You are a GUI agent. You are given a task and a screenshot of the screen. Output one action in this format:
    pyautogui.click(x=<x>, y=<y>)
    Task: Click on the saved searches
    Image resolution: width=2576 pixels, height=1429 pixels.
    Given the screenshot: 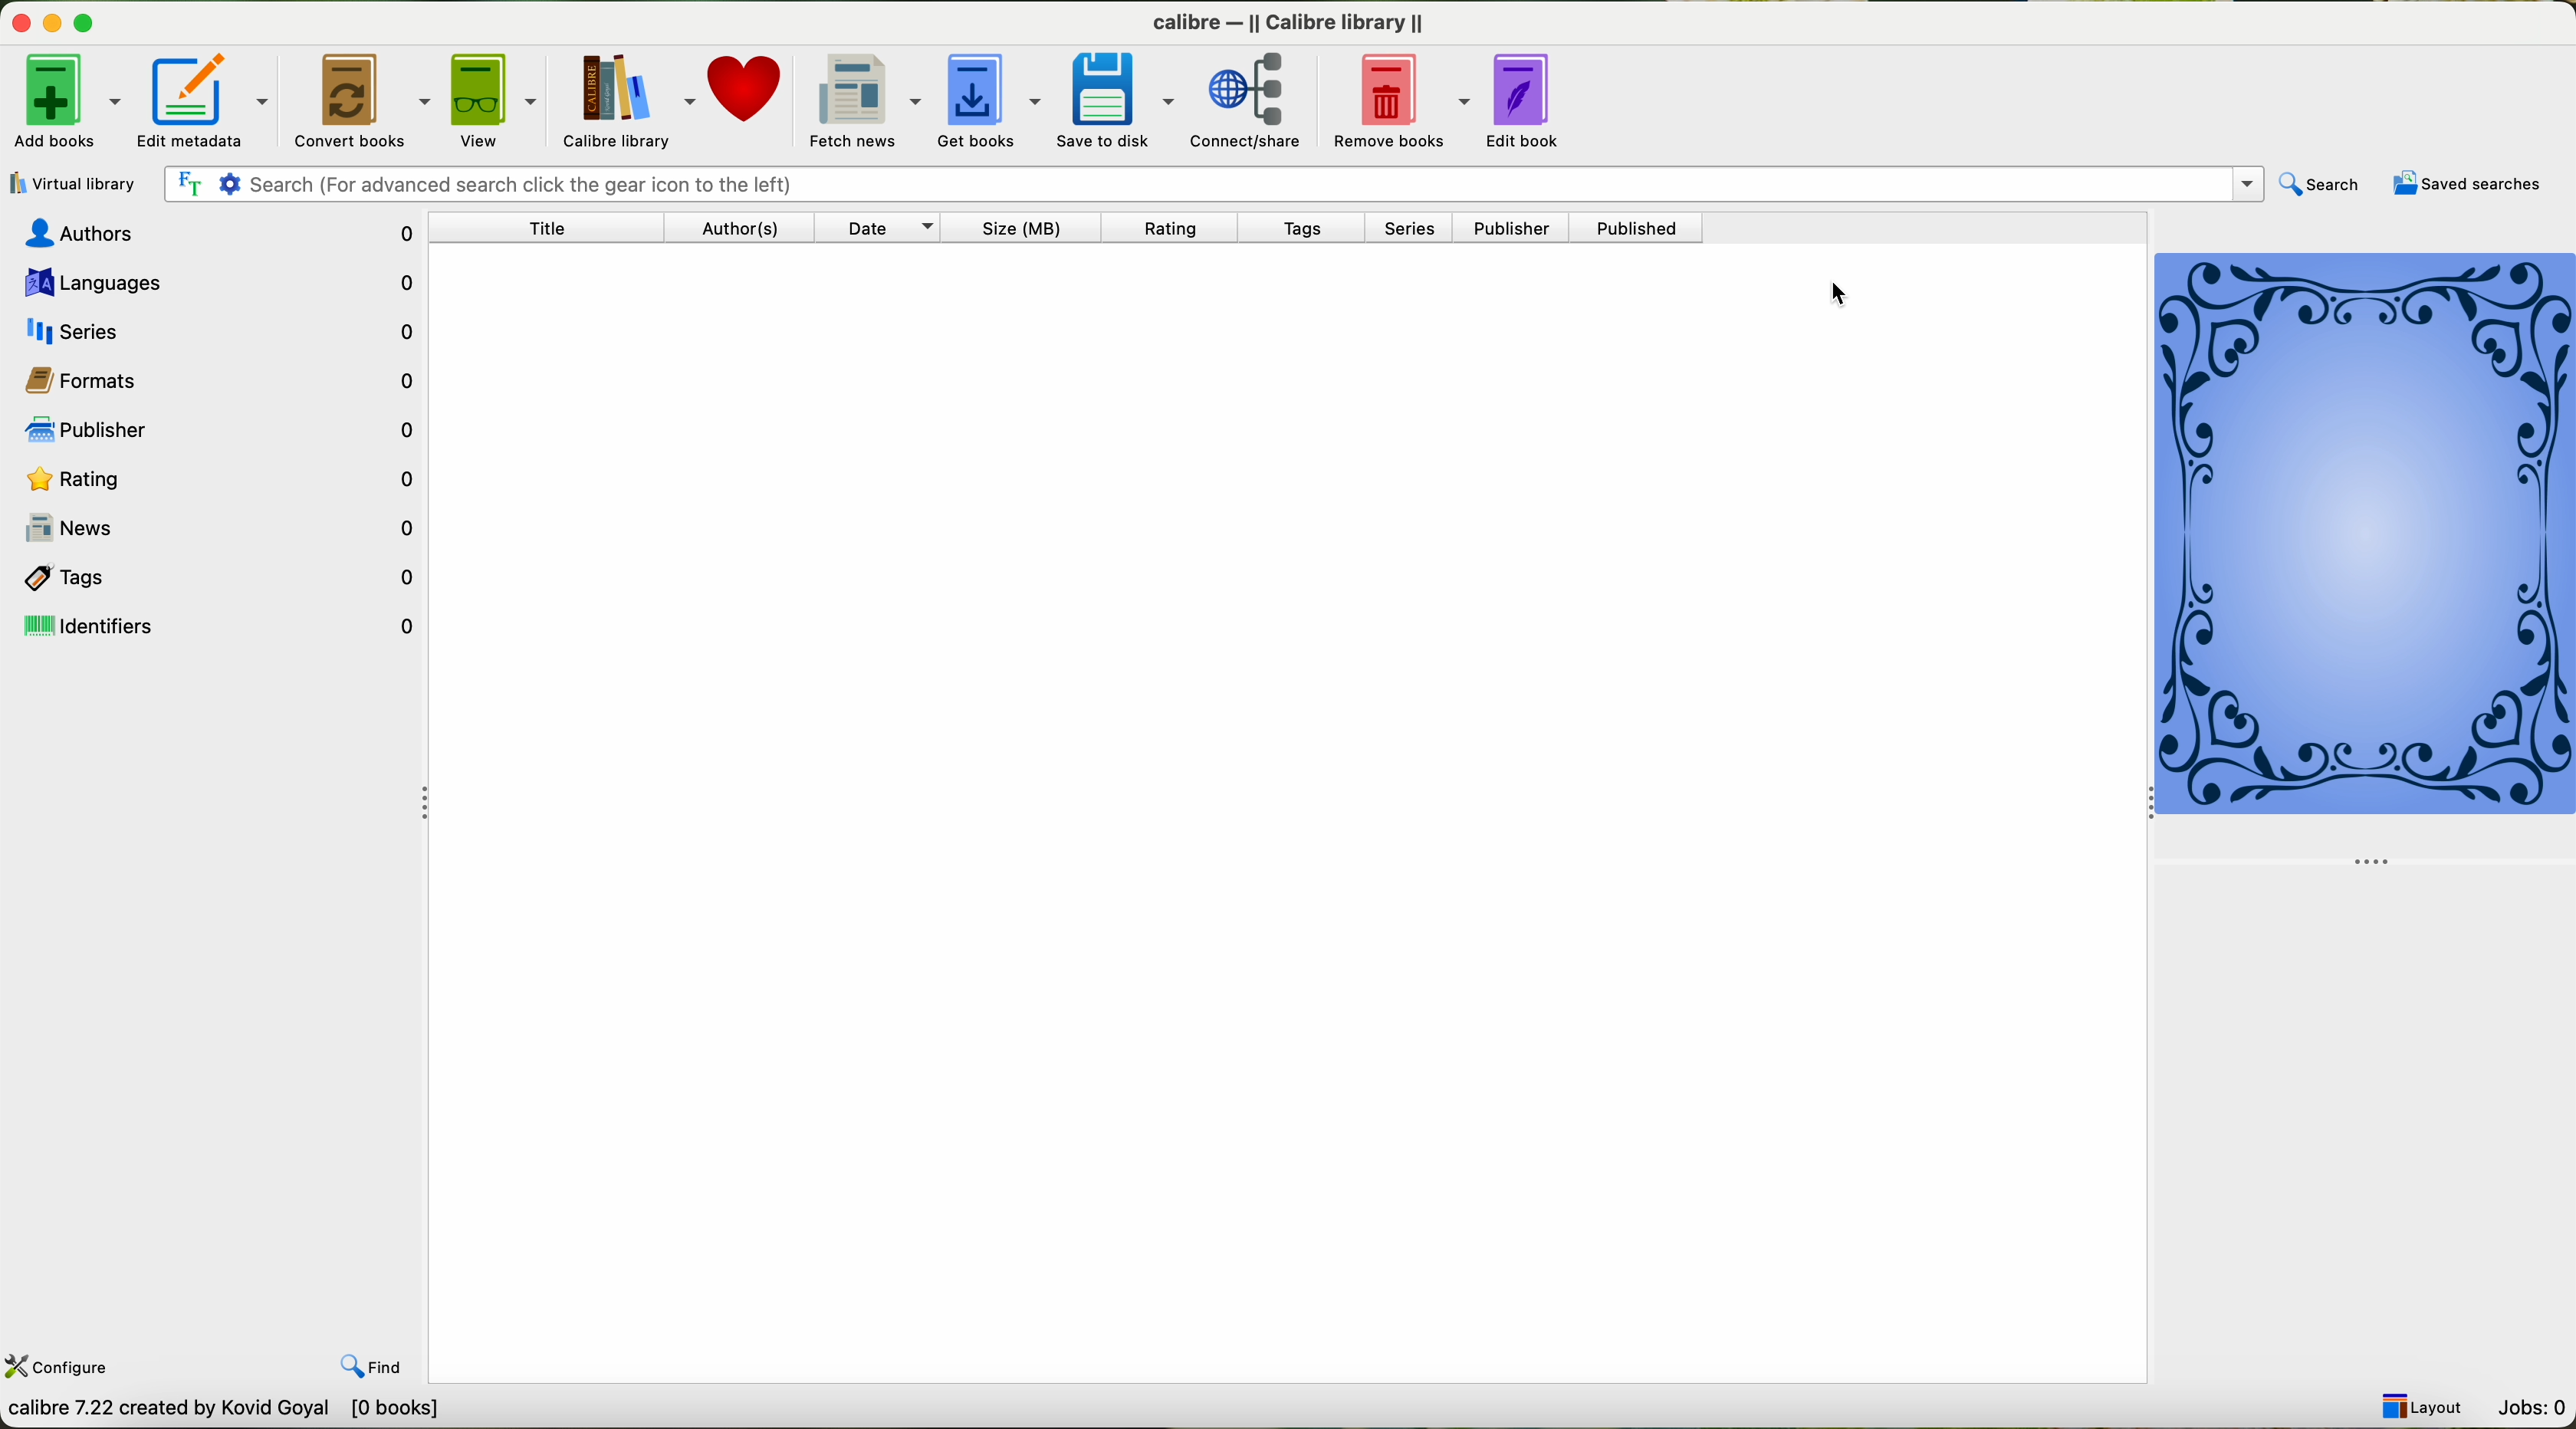 What is the action you would take?
    pyautogui.click(x=2465, y=185)
    